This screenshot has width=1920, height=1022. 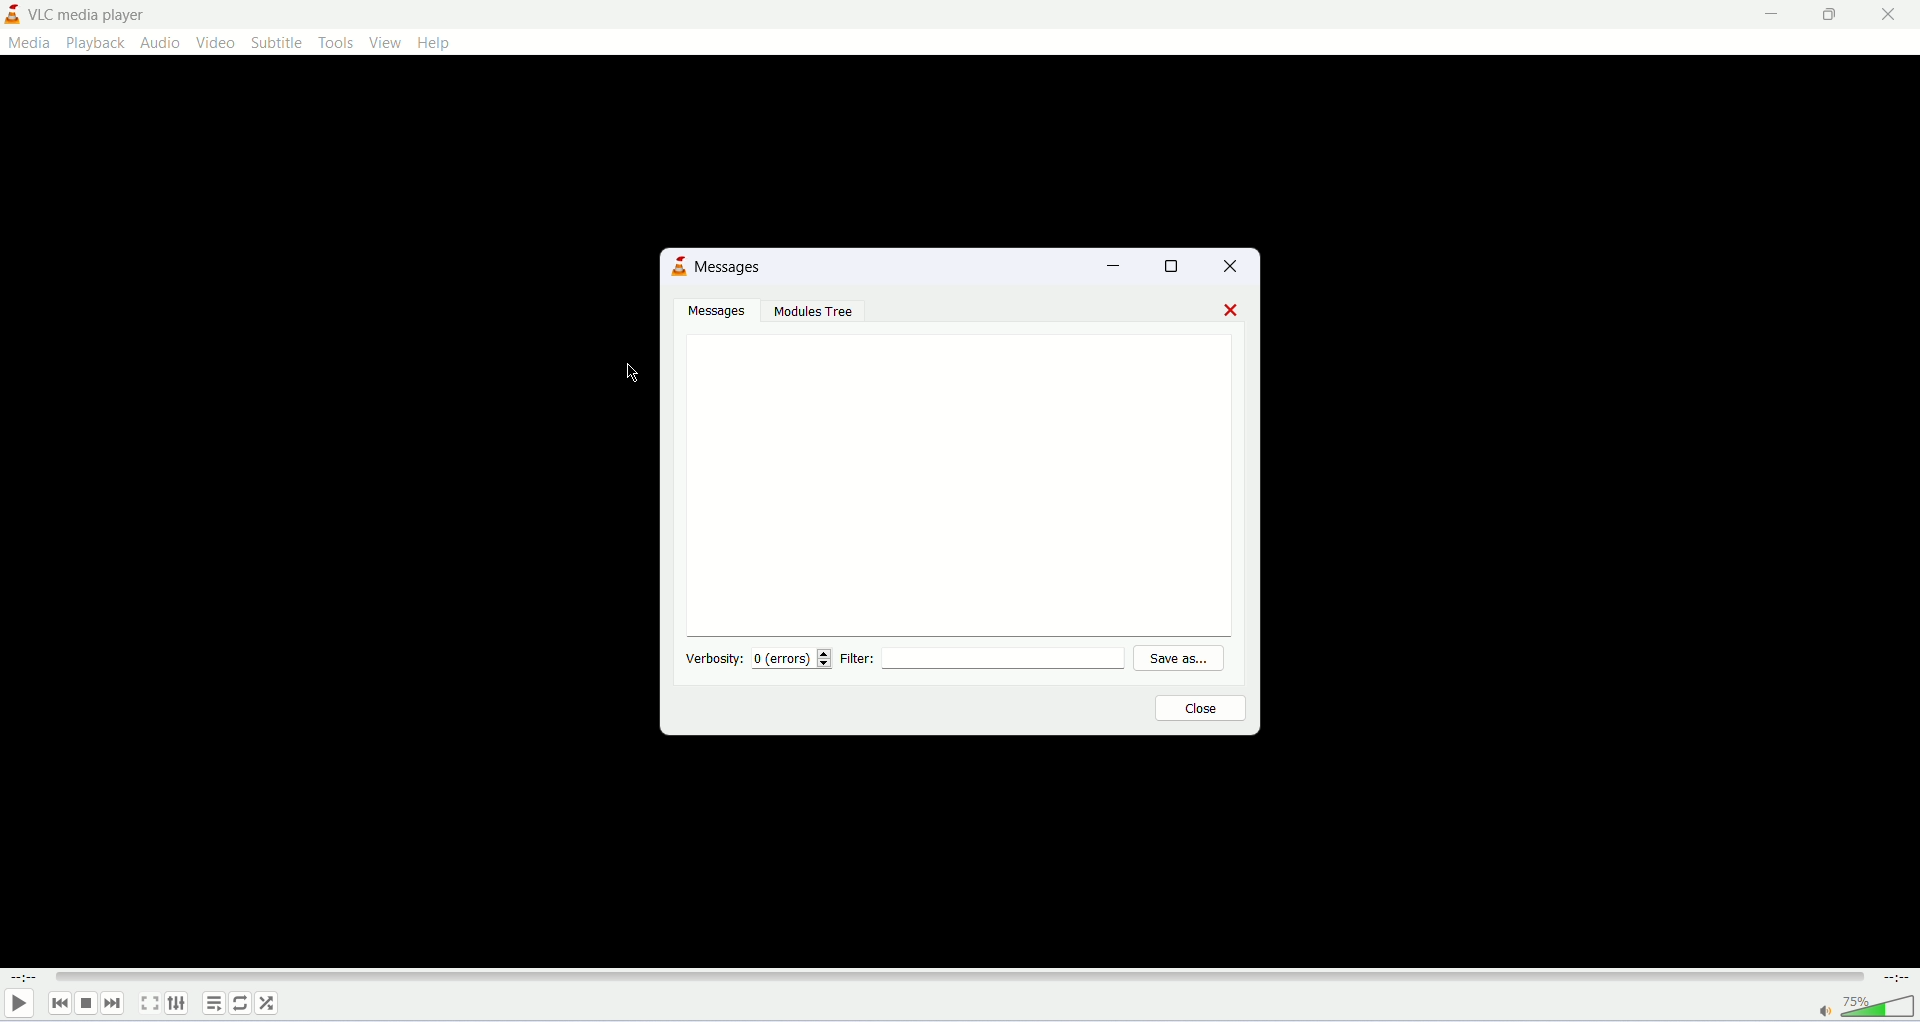 What do you see at coordinates (733, 267) in the screenshot?
I see `messages` at bounding box center [733, 267].